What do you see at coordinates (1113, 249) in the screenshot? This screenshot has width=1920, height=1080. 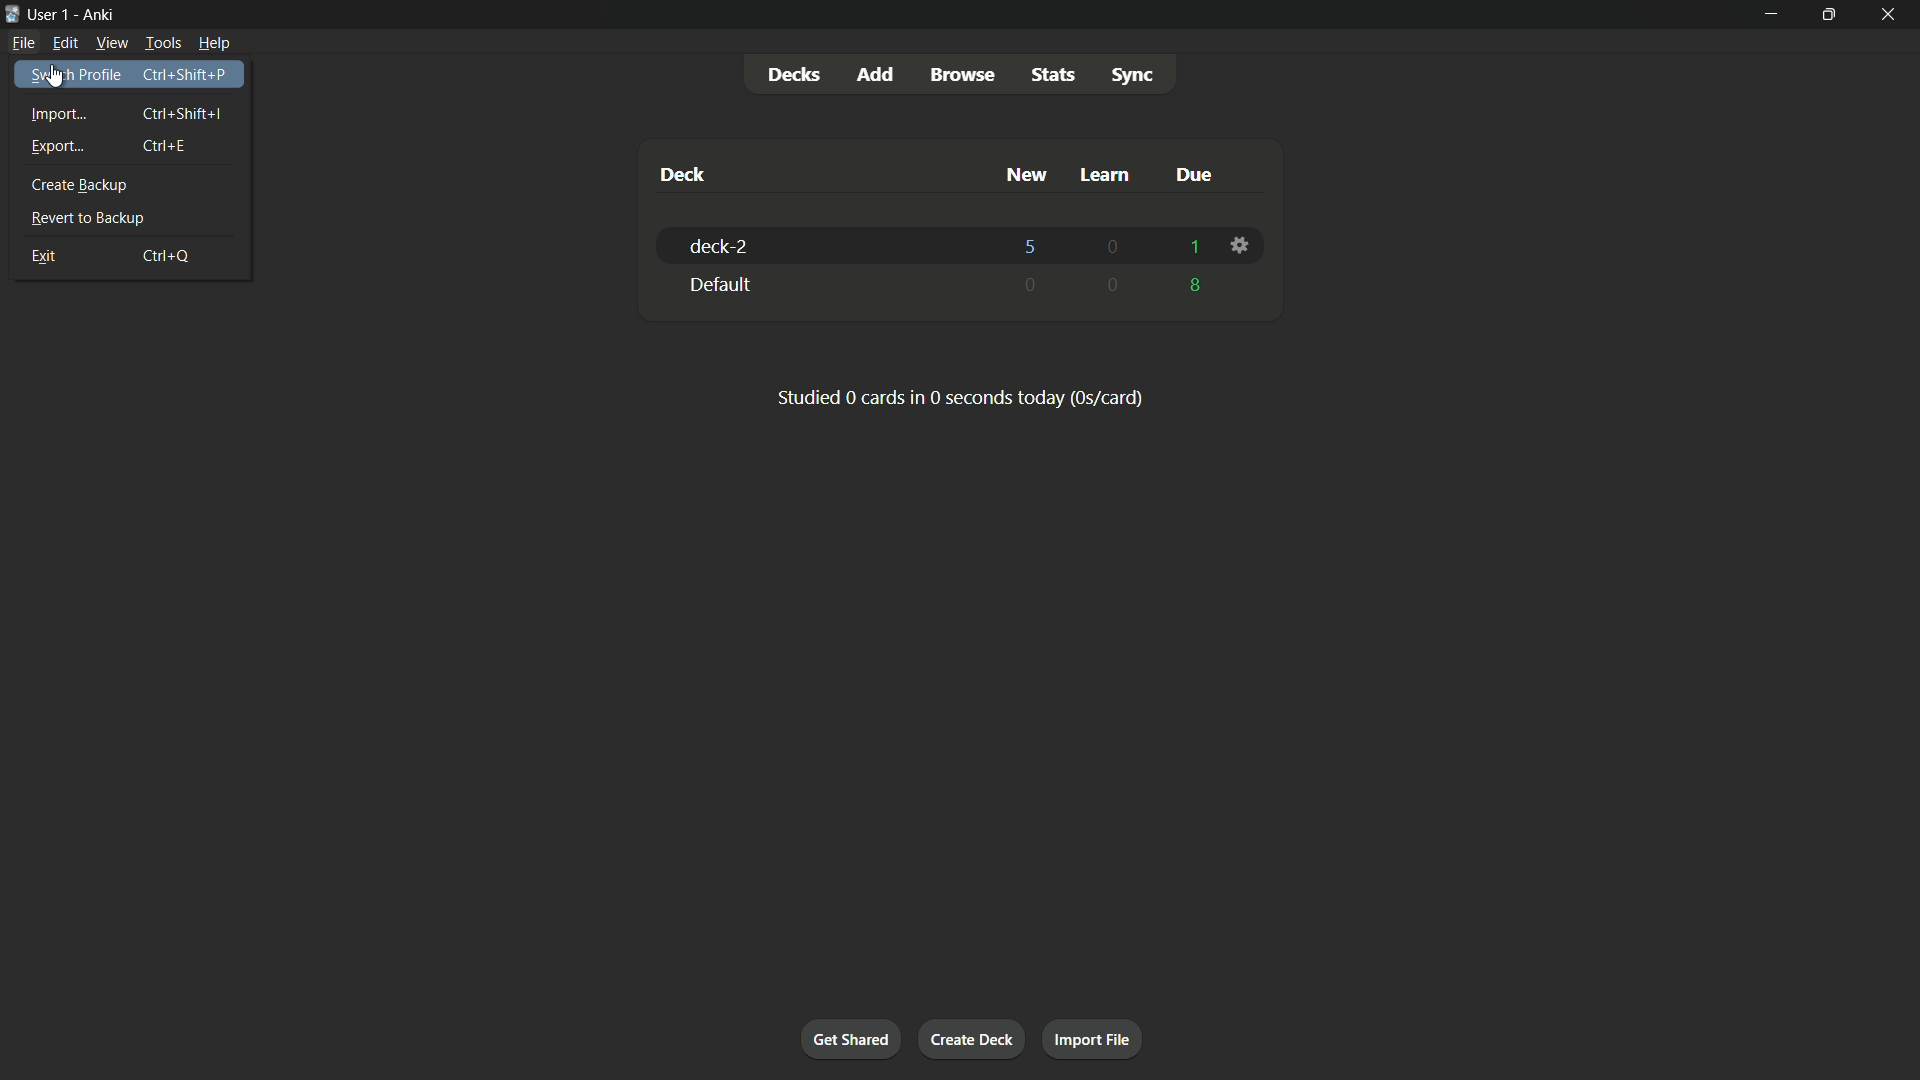 I see `0` at bounding box center [1113, 249].